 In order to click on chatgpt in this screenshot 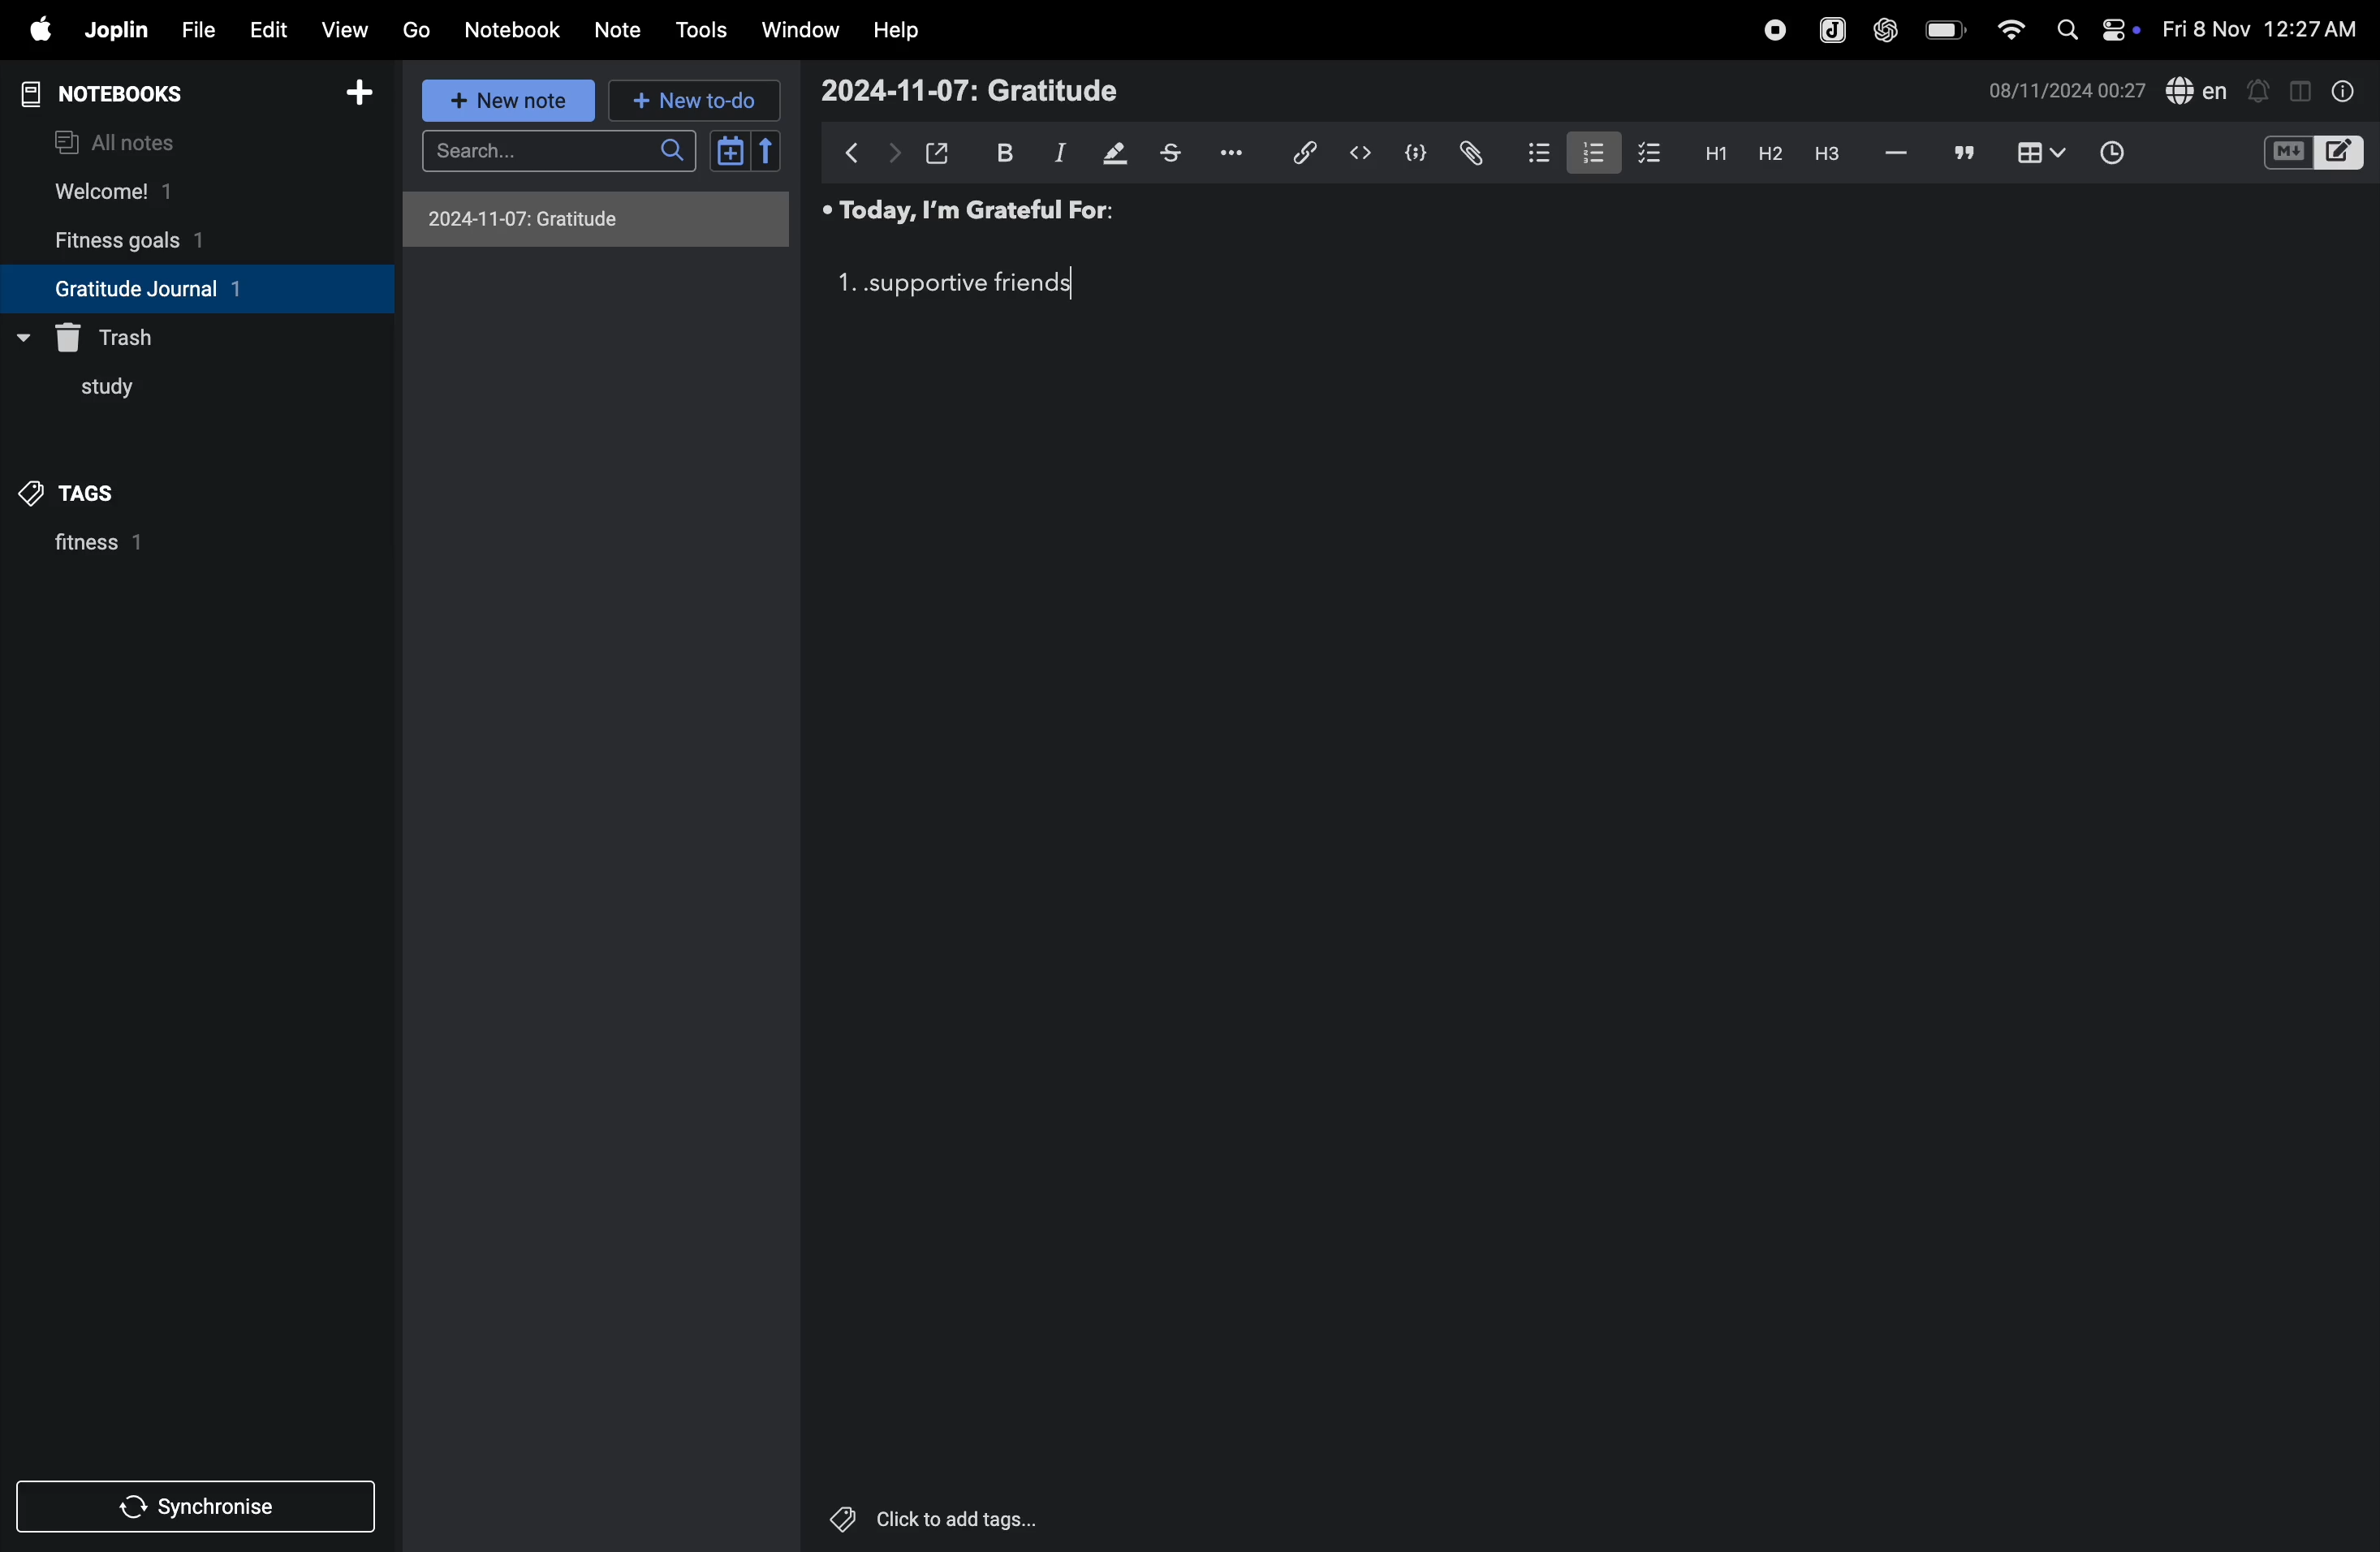, I will do `click(1884, 32)`.